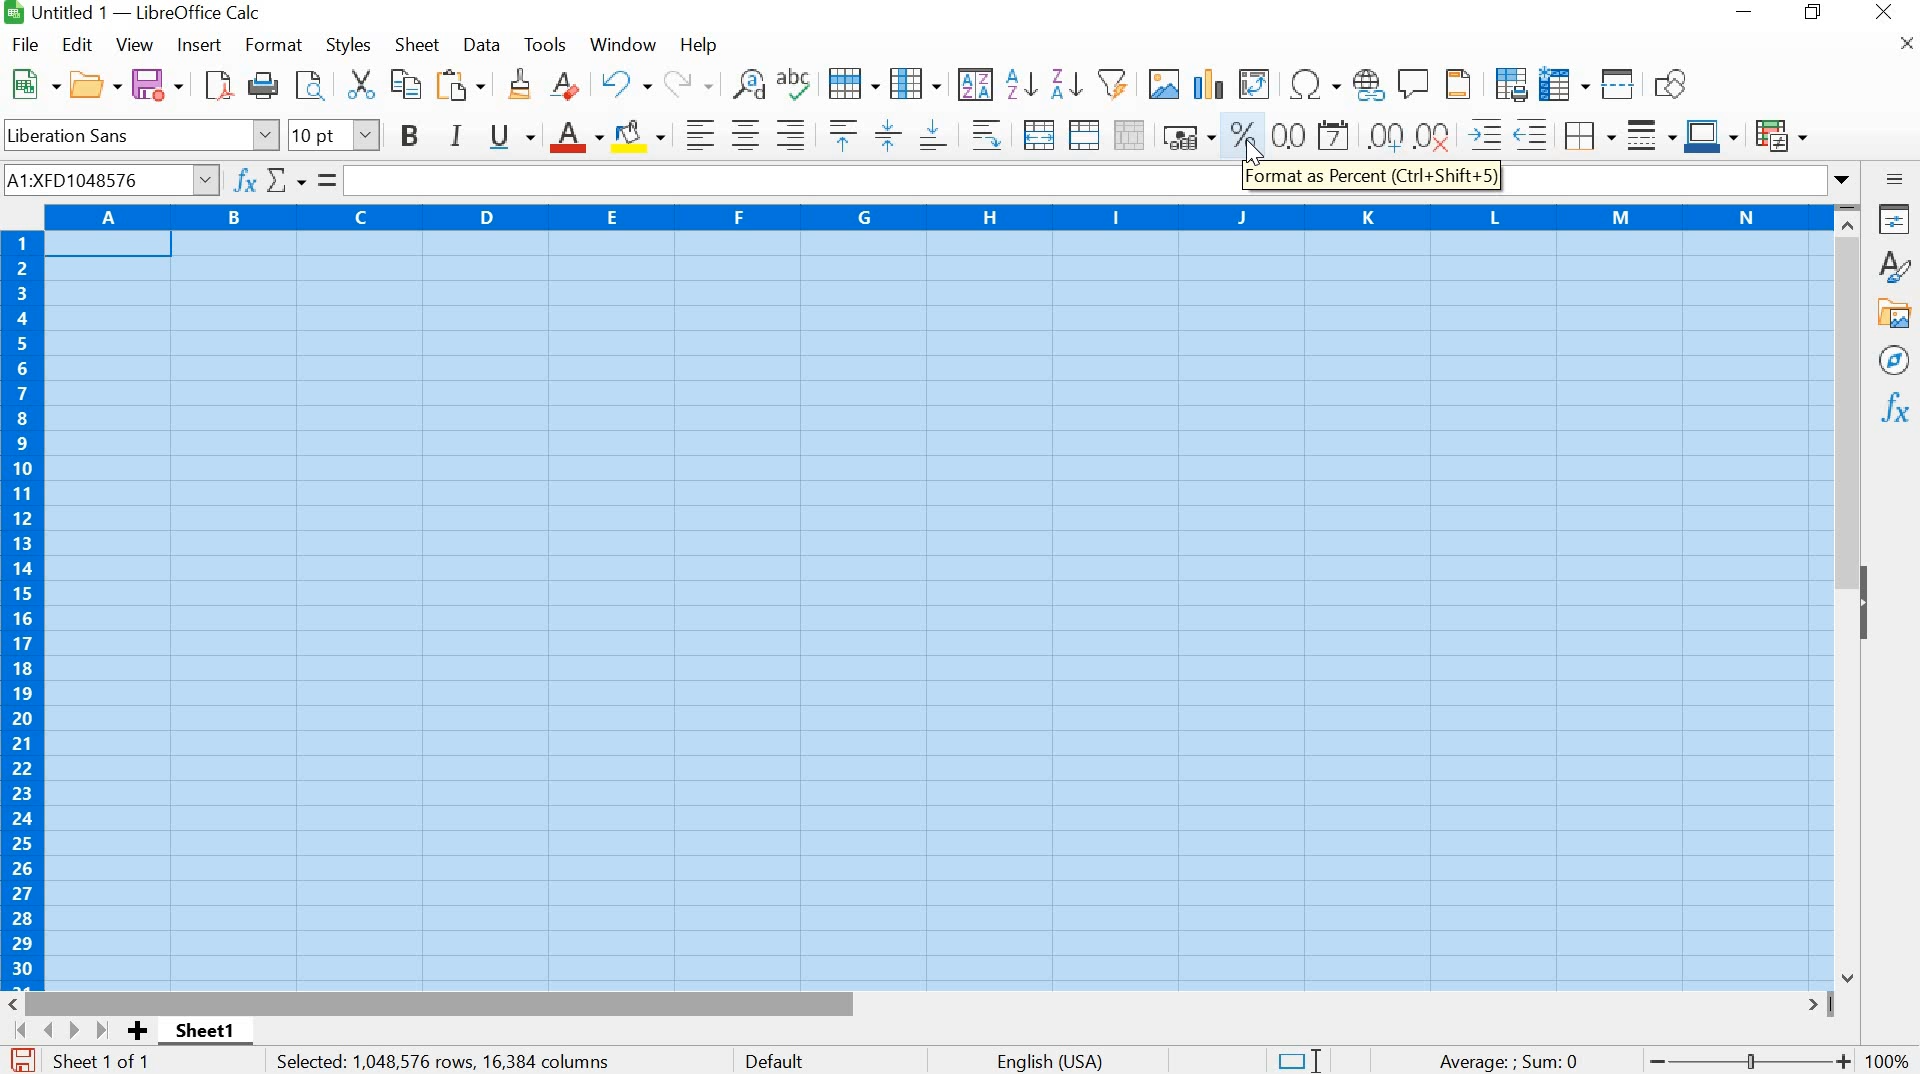 This screenshot has height=1074, width=1920. Describe the element at coordinates (779, 1060) in the screenshot. I see `DEFAULT` at that location.